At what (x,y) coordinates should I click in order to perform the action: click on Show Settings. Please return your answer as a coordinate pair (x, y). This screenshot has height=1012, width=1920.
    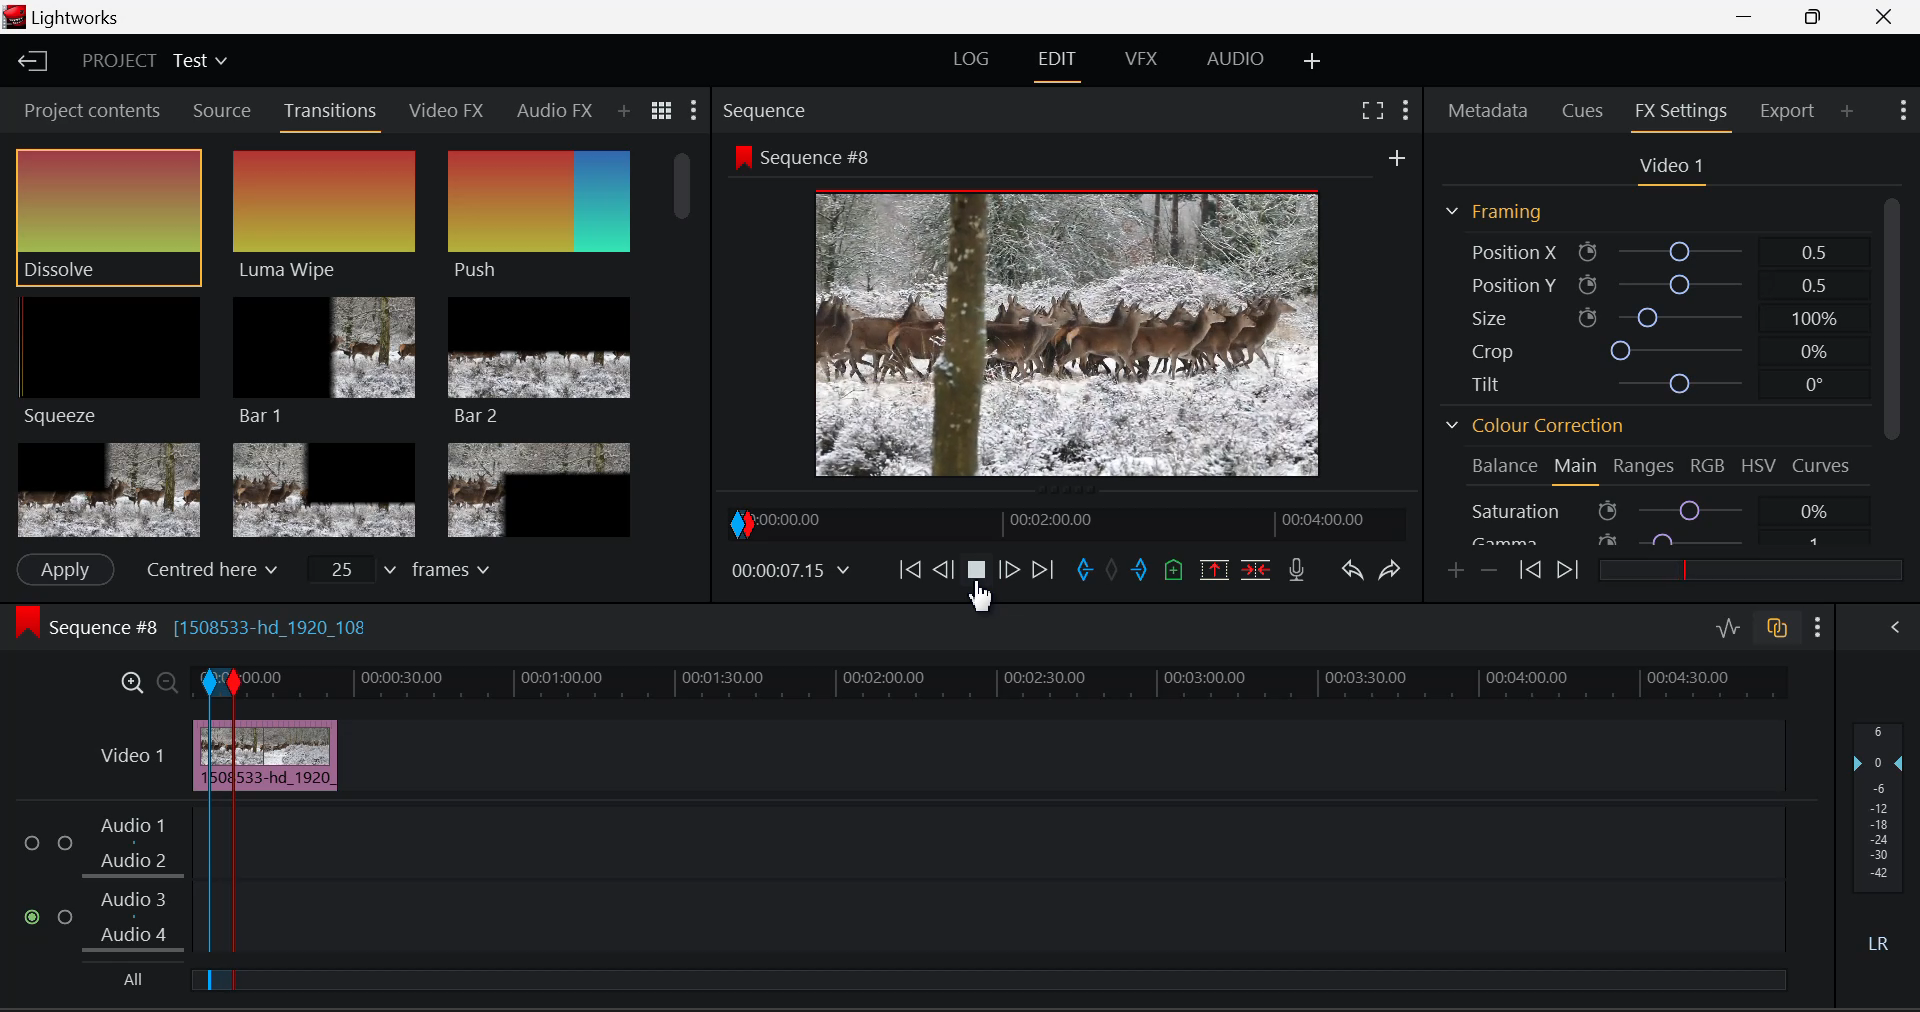
    Looking at the image, I should click on (1818, 627).